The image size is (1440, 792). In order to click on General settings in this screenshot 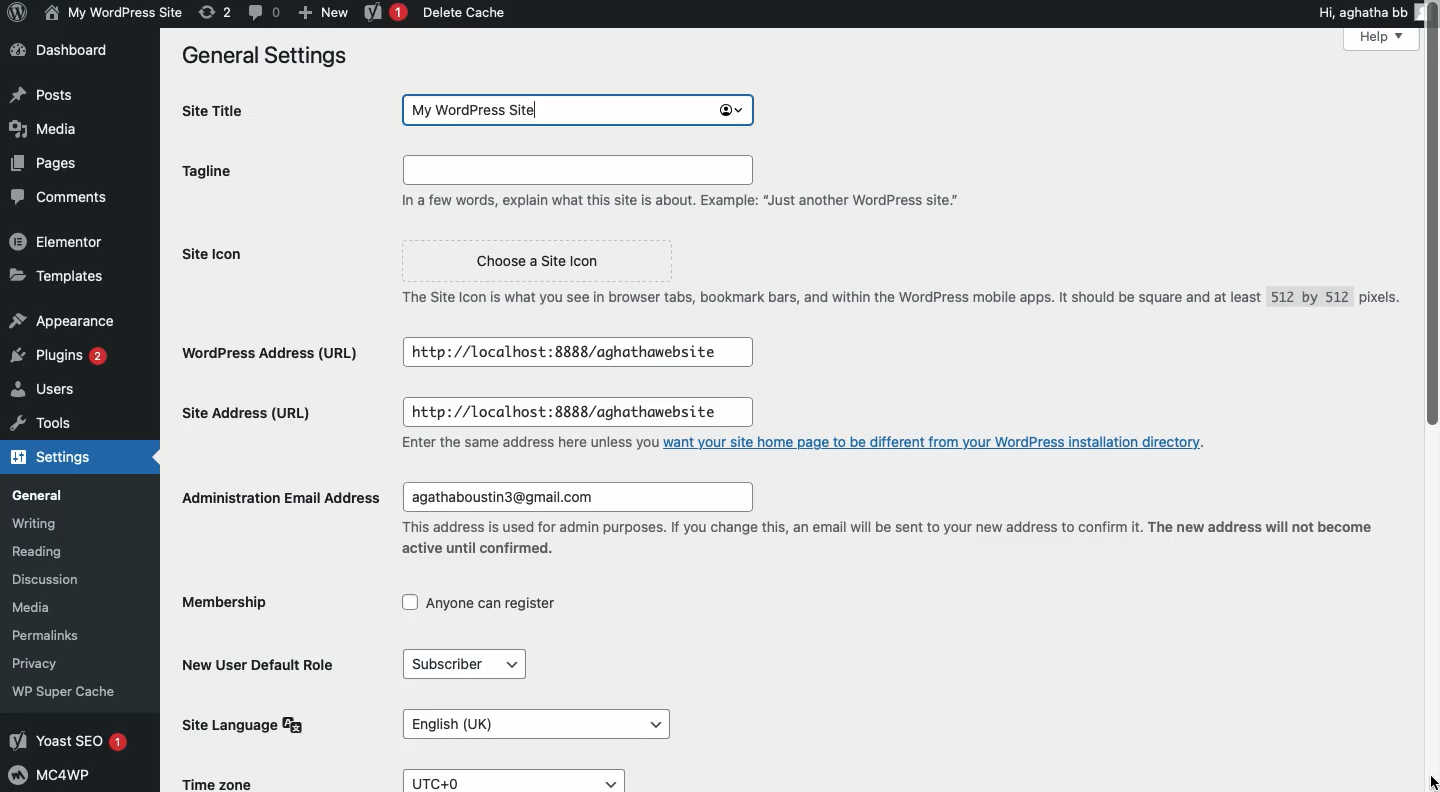, I will do `click(271, 59)`.